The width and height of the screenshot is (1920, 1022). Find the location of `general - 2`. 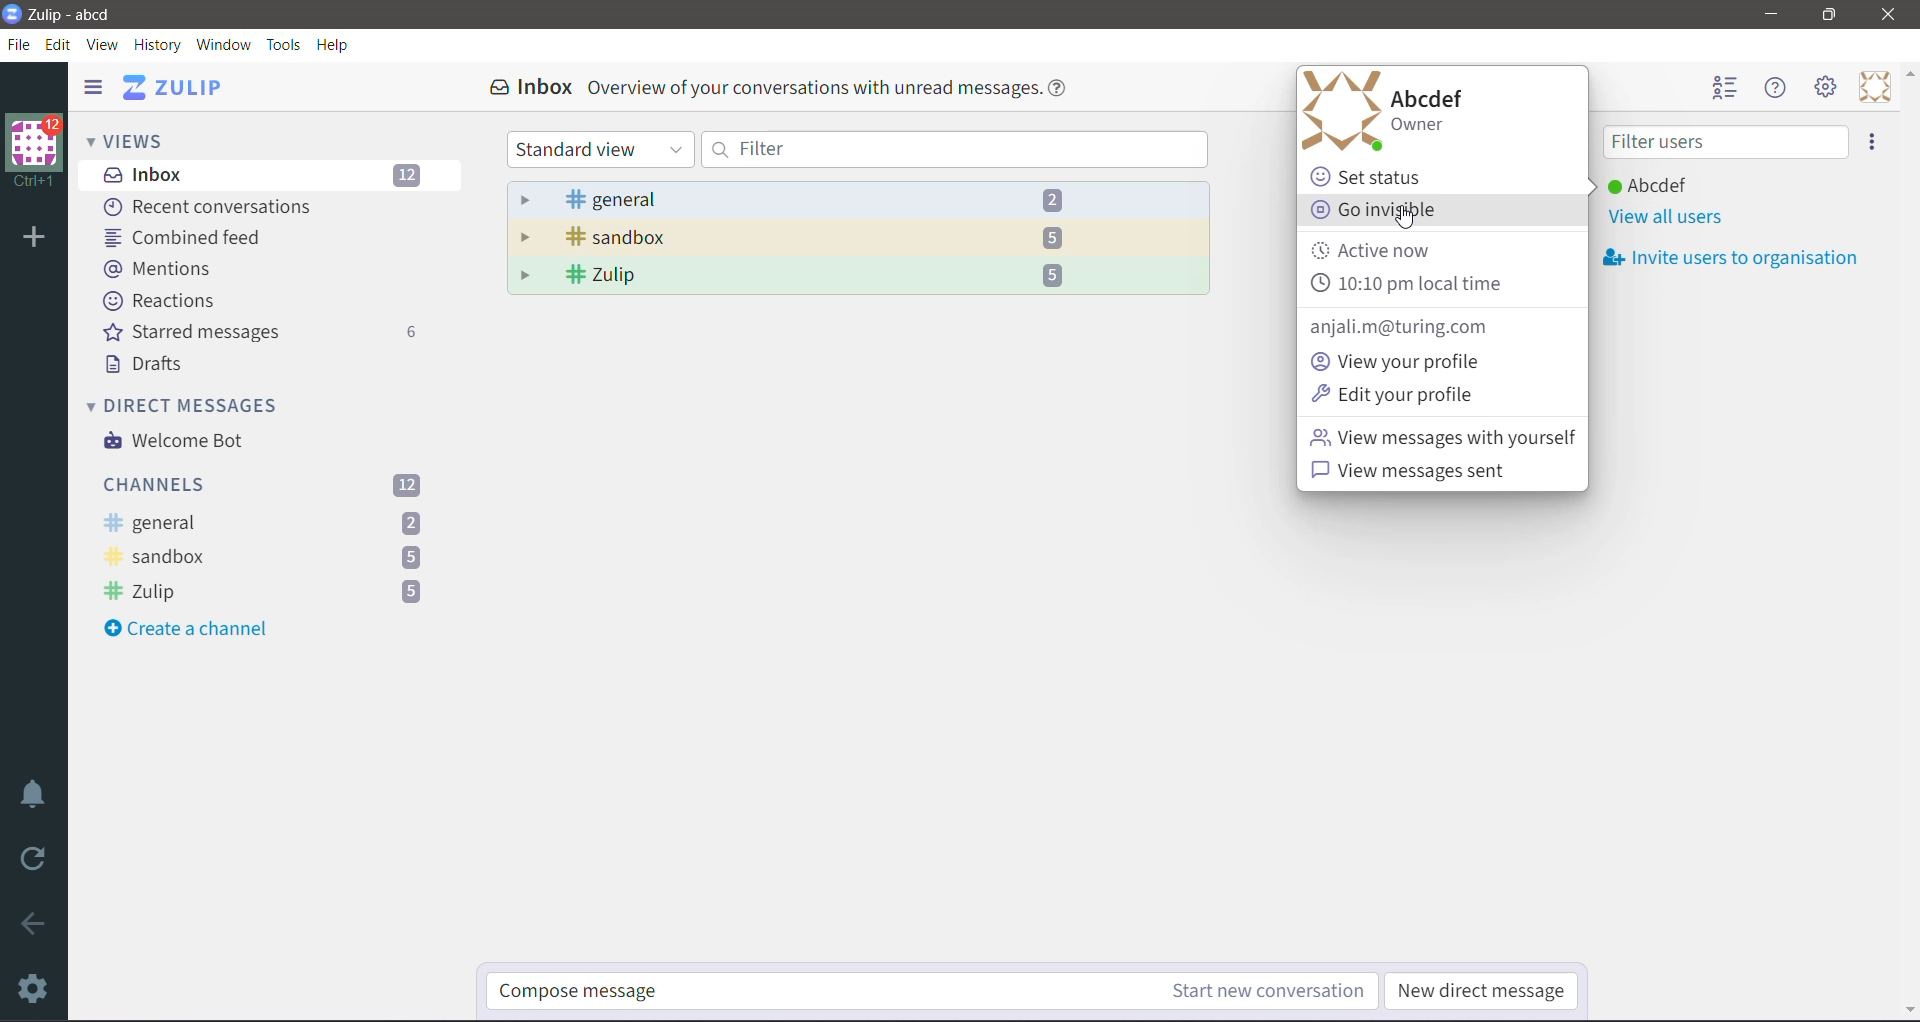

general - 2 is located at coordinates (859, 199).